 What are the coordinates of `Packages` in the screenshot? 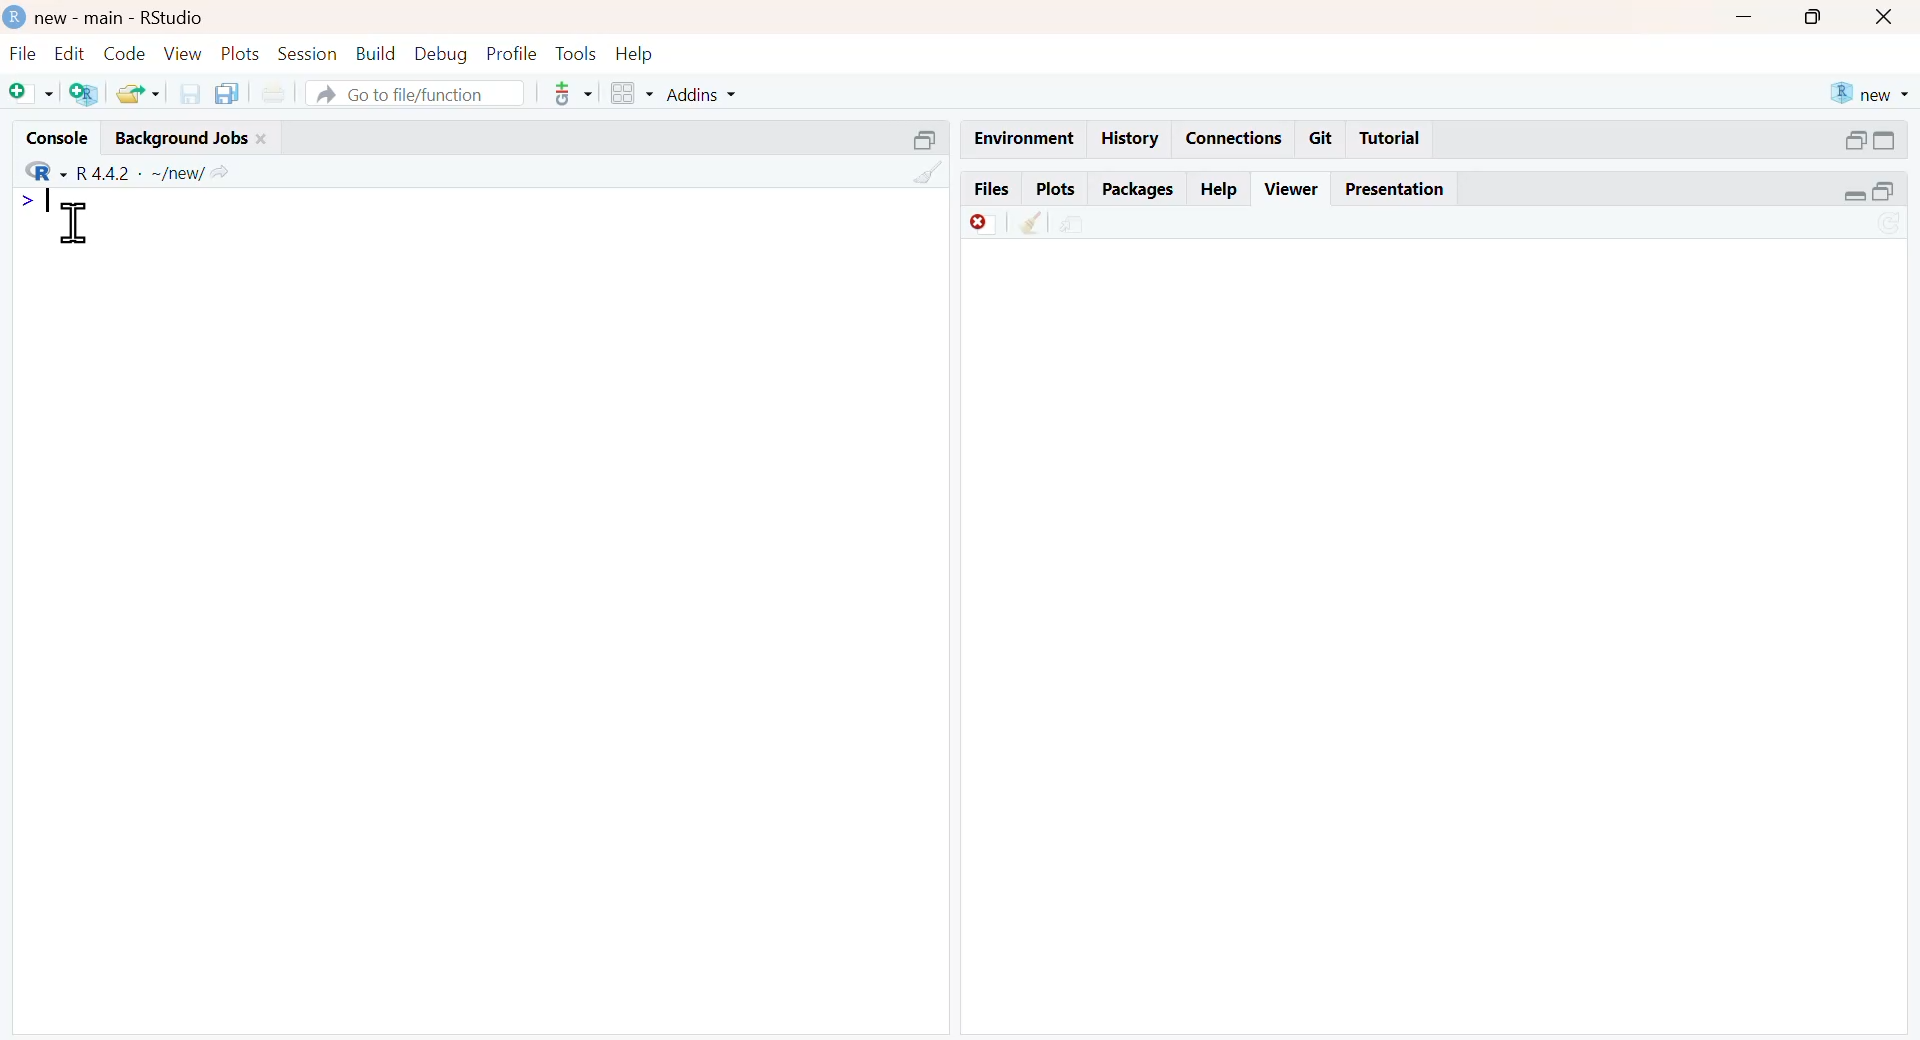 It's located at (1140, 190).